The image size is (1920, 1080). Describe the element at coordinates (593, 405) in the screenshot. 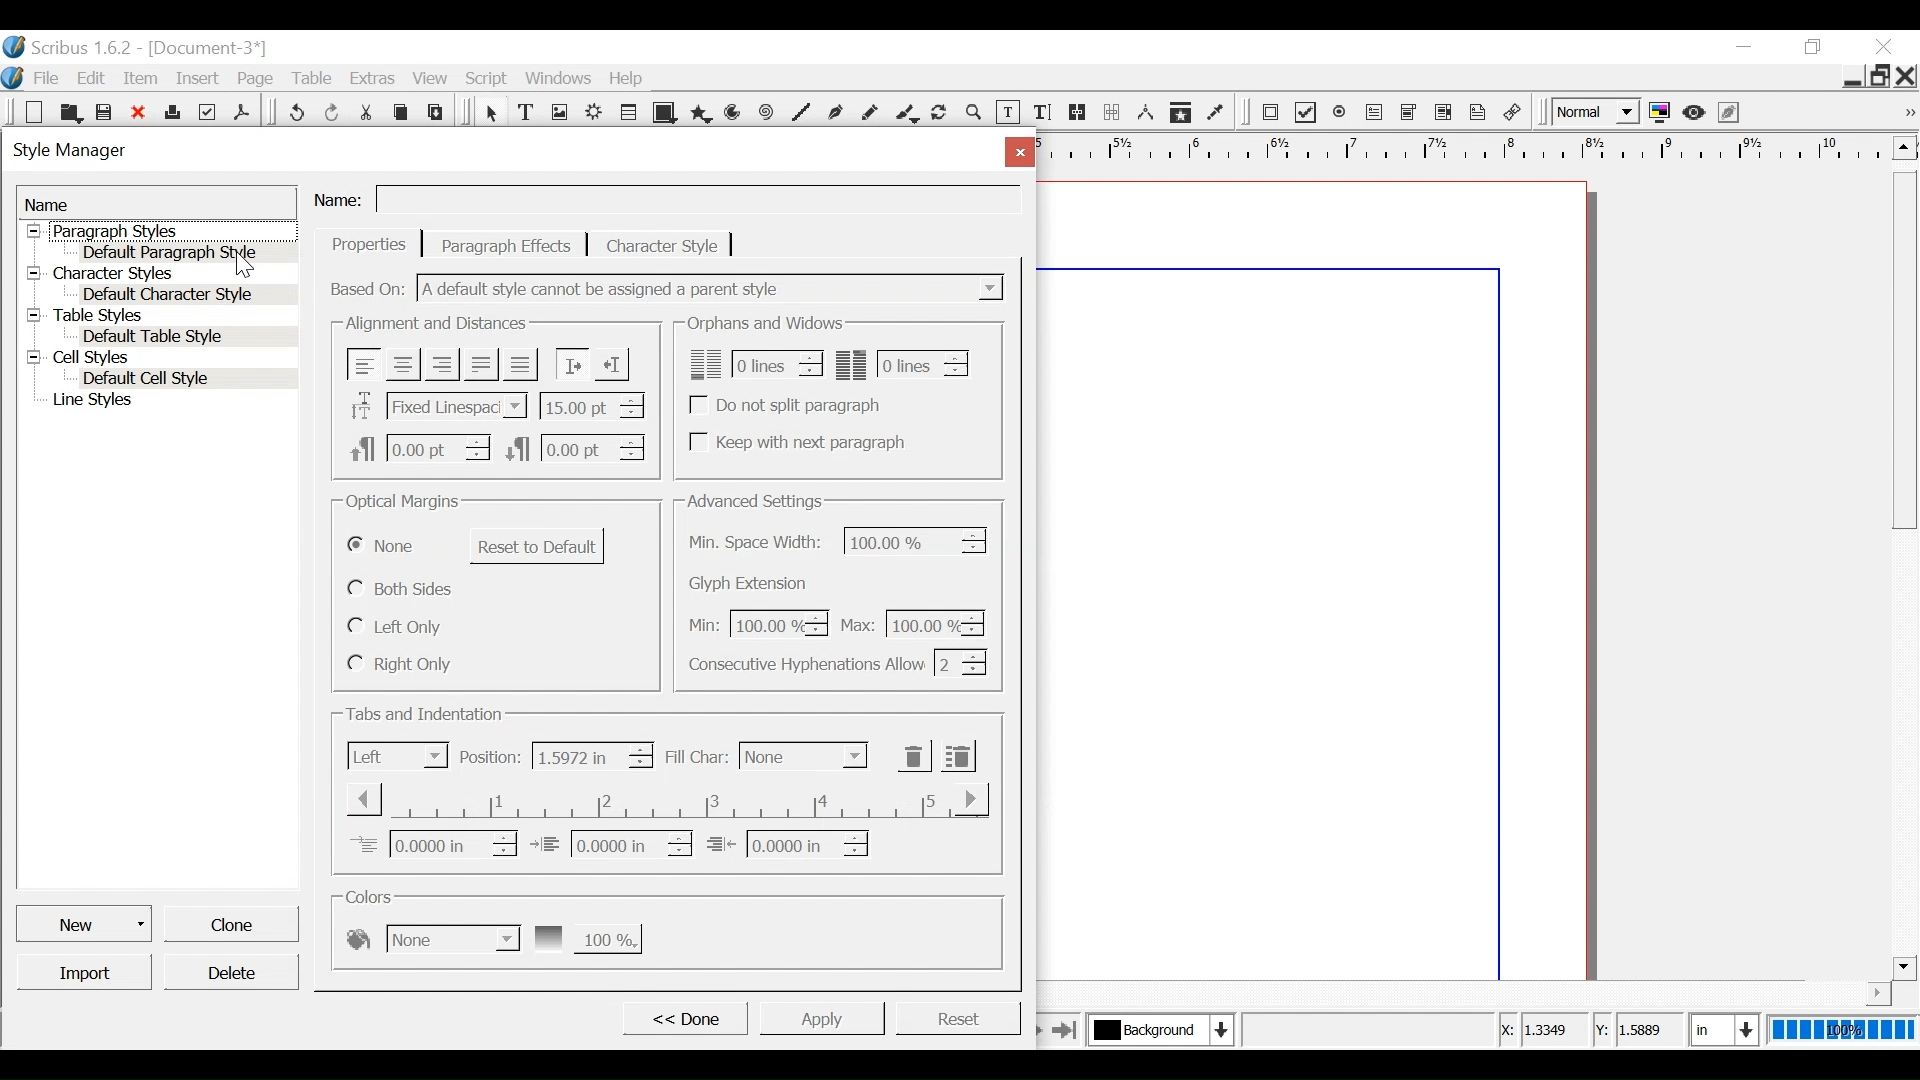

I see `line spacing` at that location.